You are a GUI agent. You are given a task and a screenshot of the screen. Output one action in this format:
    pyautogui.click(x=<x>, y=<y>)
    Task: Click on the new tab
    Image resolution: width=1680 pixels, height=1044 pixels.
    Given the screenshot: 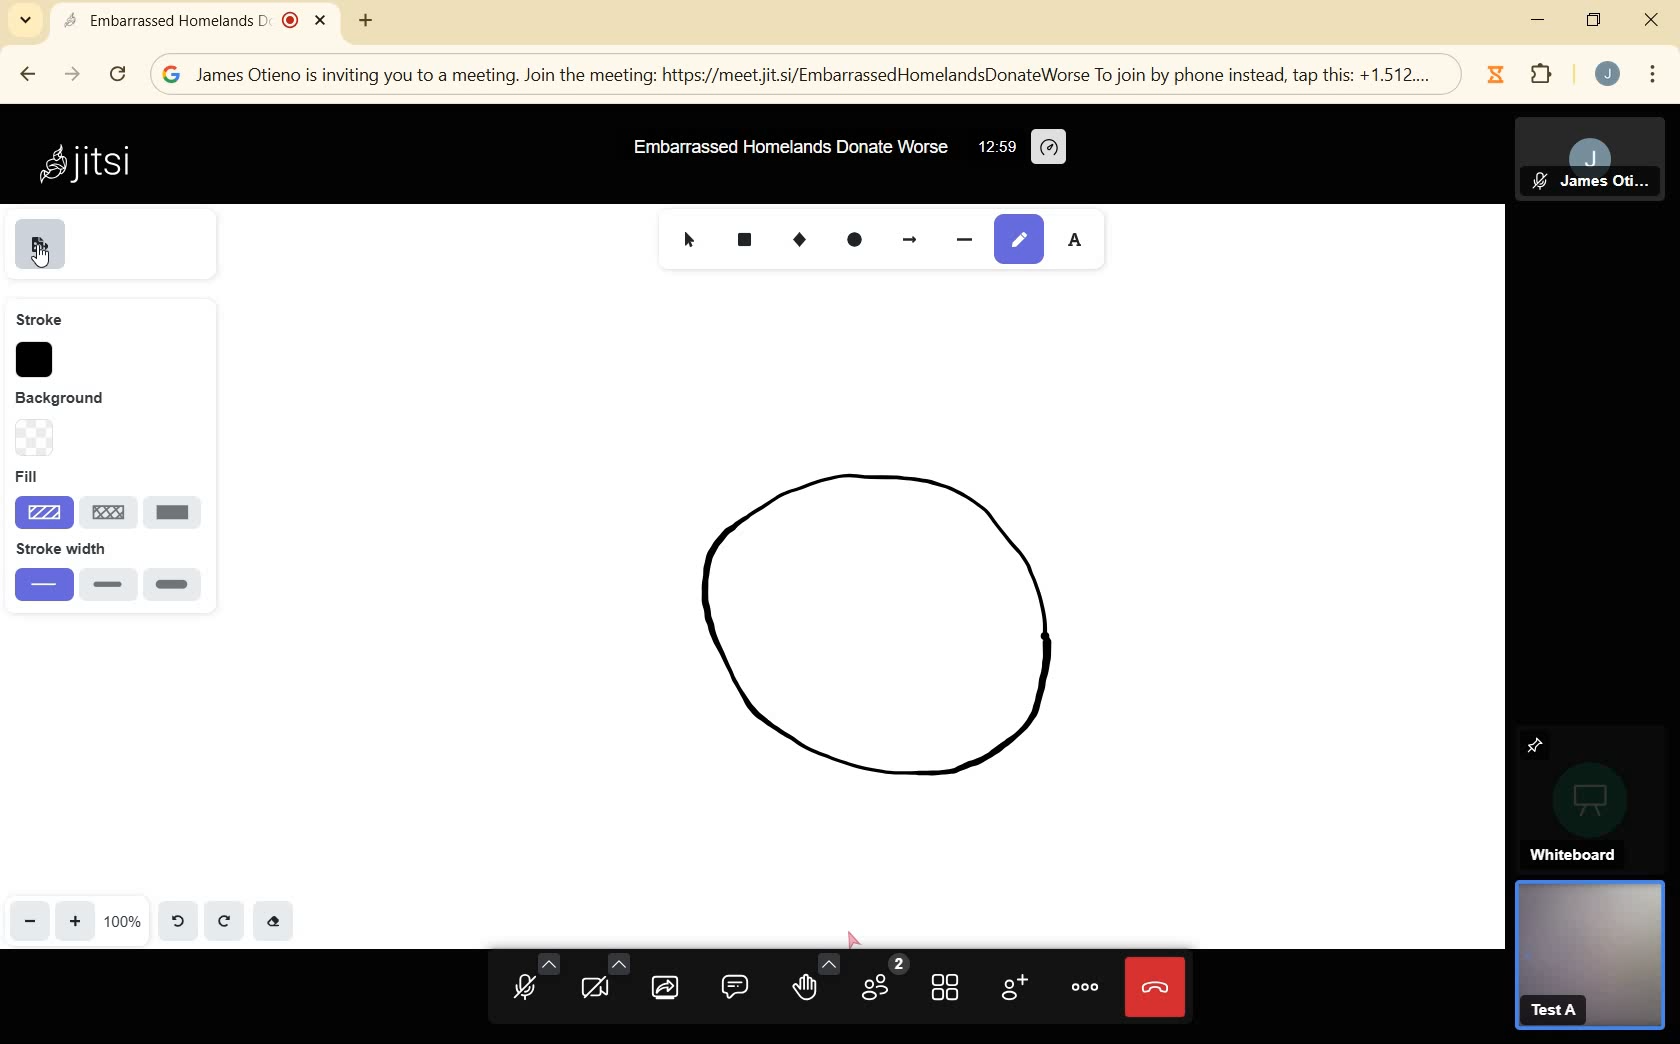 What is the action you would take?
    pyautogui.click(x=365, y=19)
    